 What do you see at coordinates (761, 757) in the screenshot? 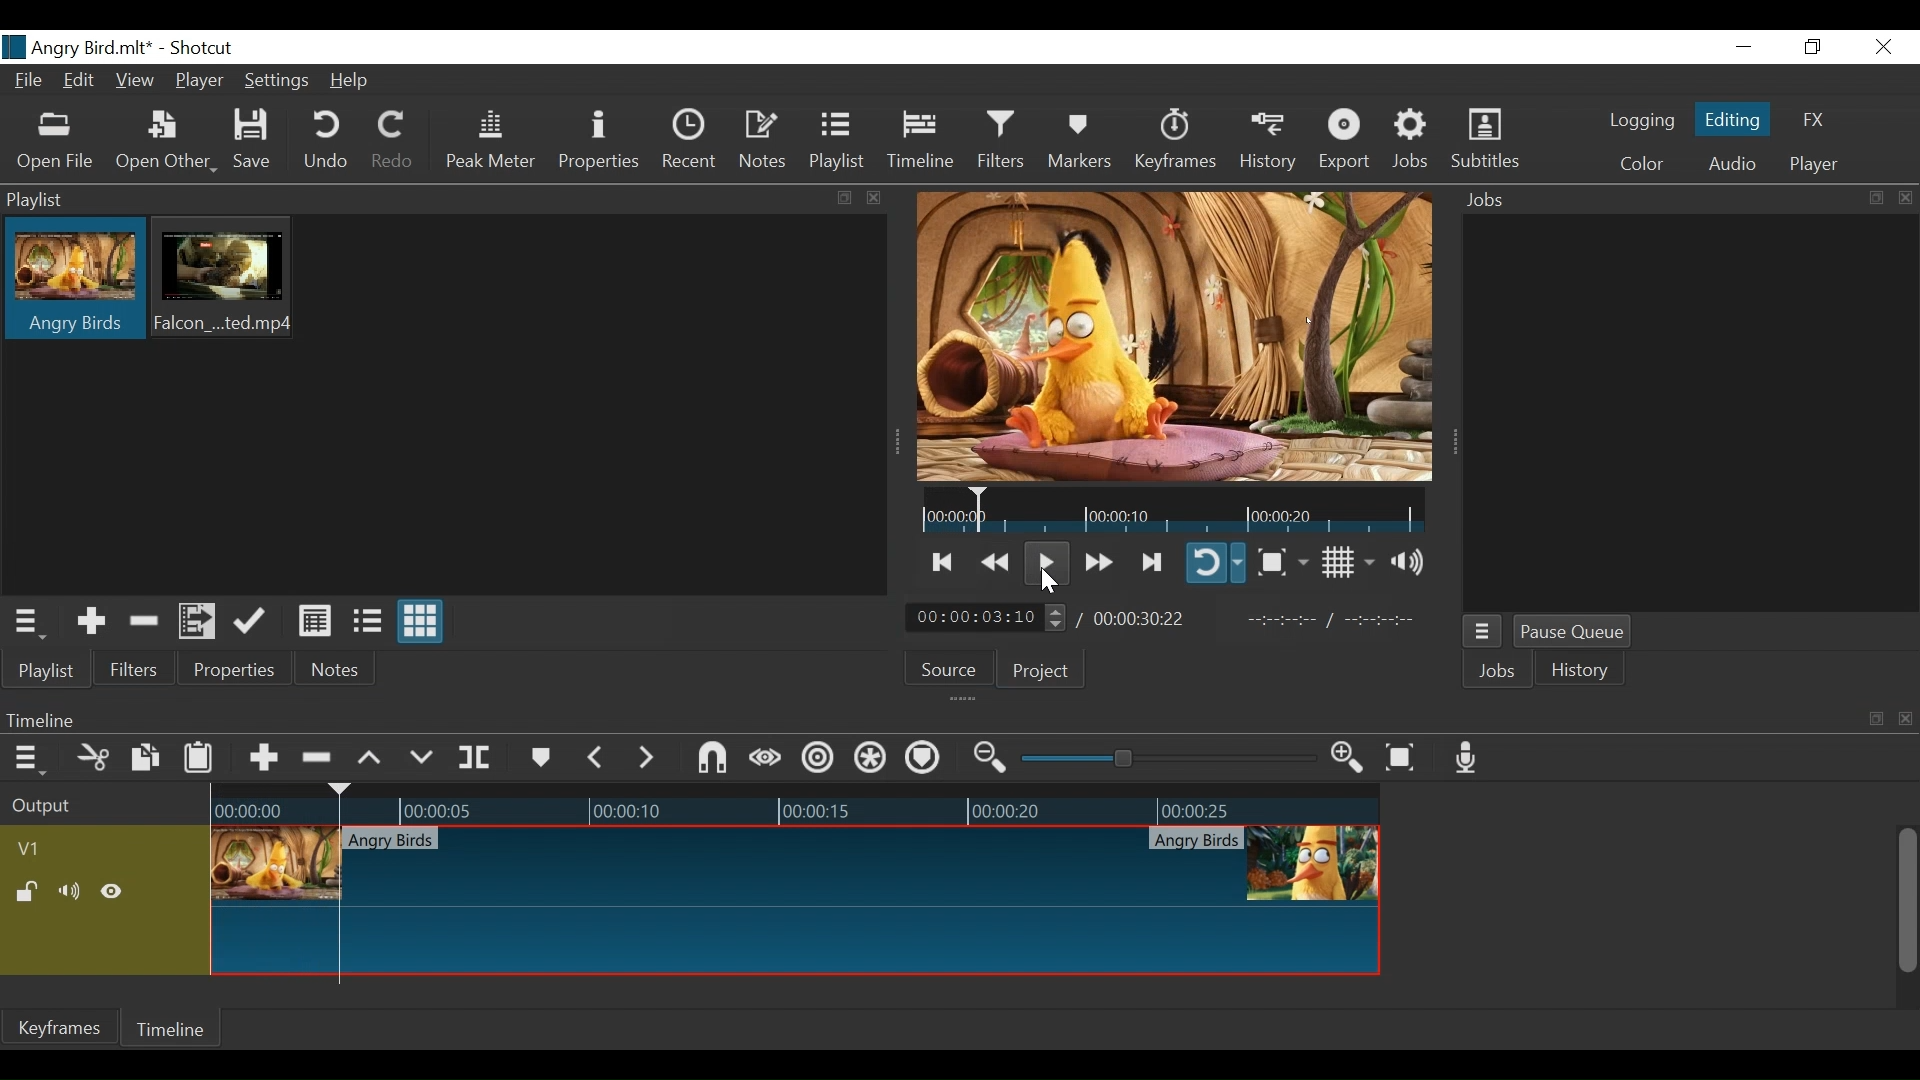
I see `Scrub while dragging` at bounding box center [761, 757].